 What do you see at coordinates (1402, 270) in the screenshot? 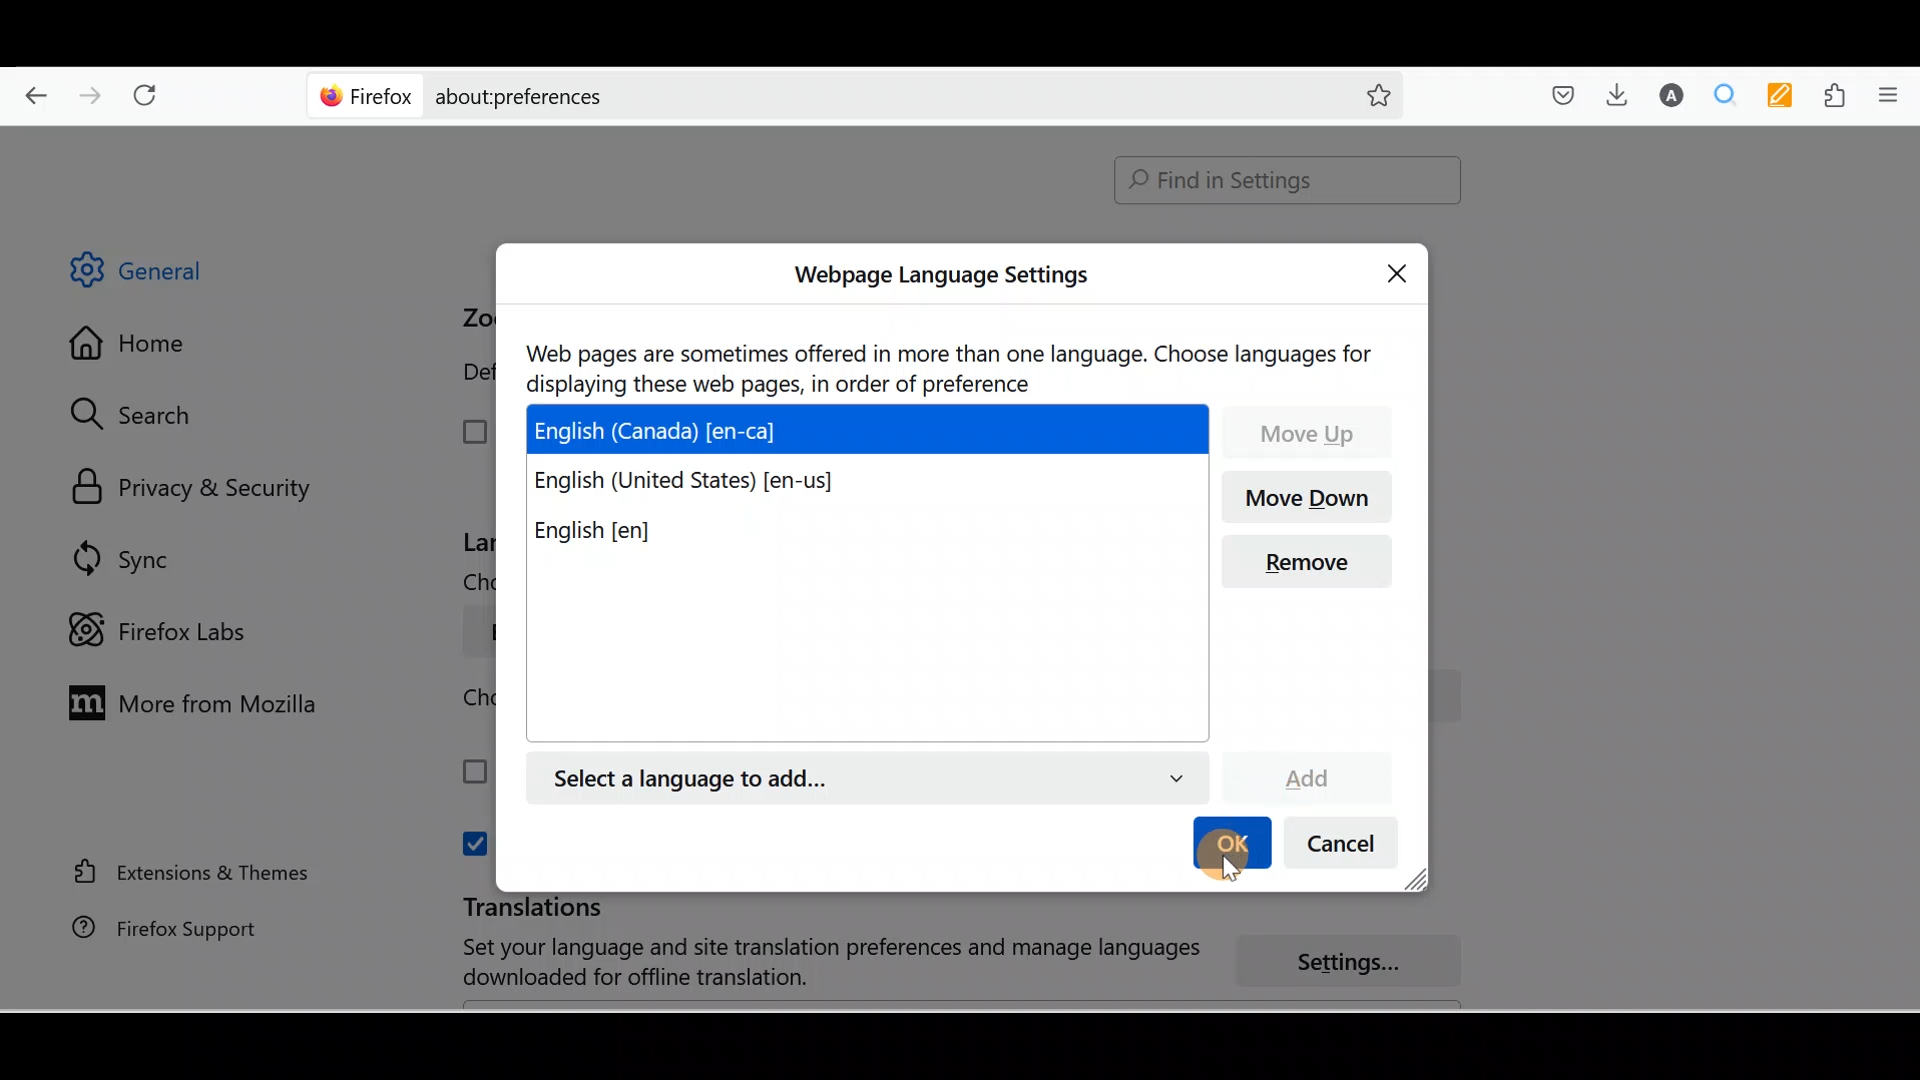
I see `Close` at bounding box center [1402, 270].